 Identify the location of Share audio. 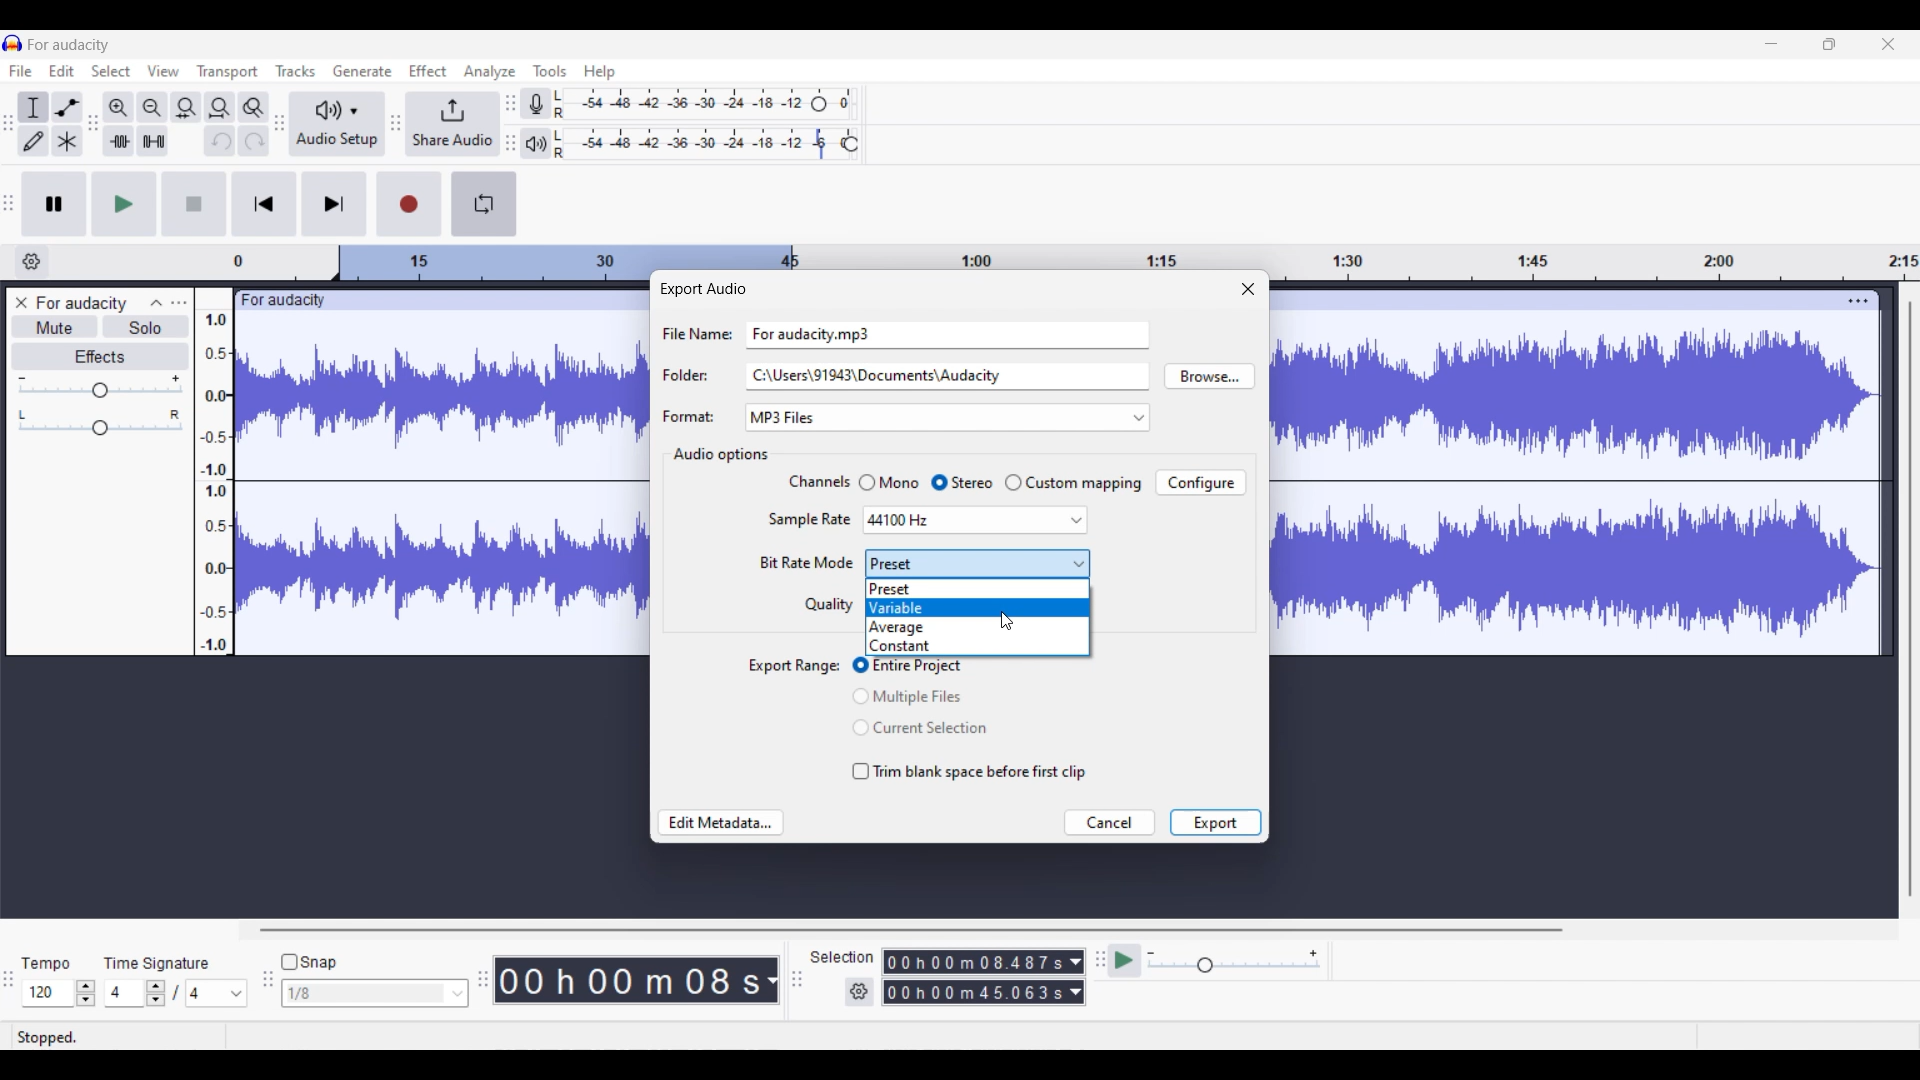
(452, 124).